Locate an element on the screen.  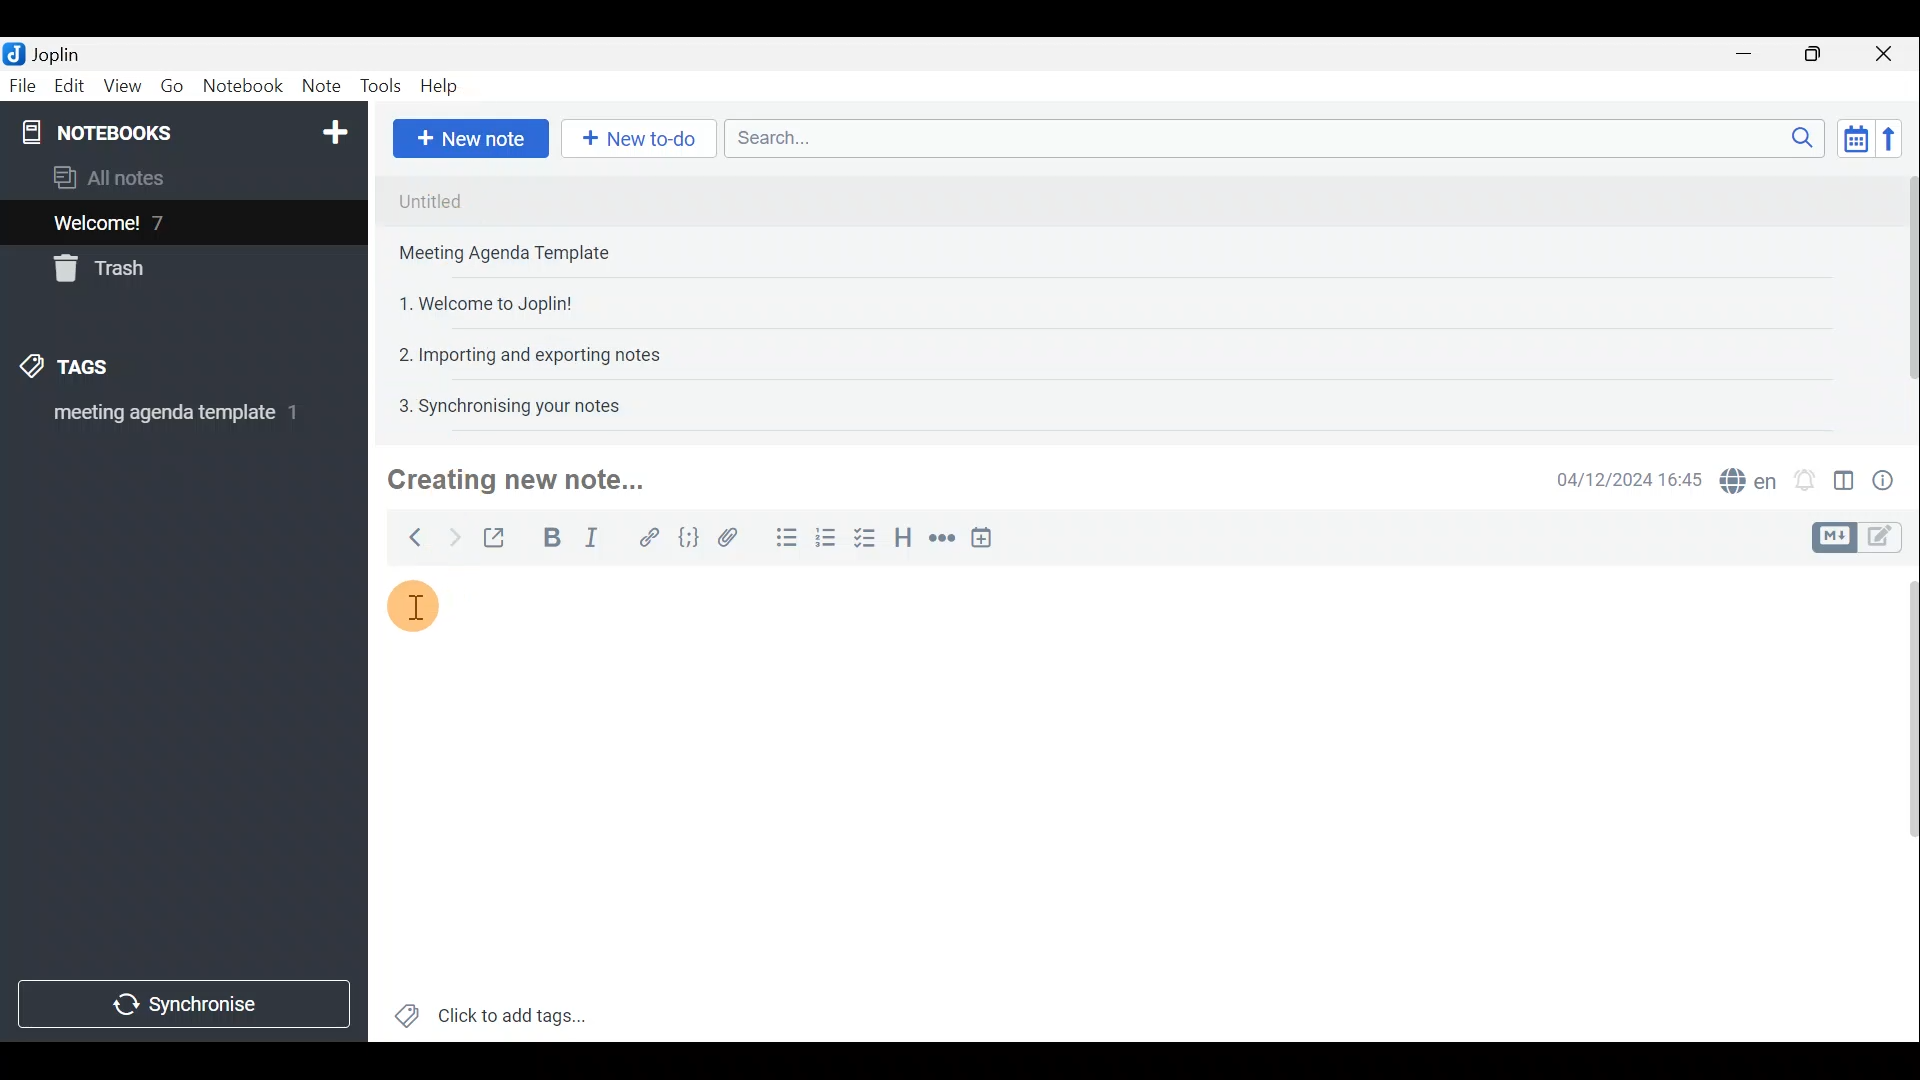
Click to add tags is located at coordinates (491, 1010).